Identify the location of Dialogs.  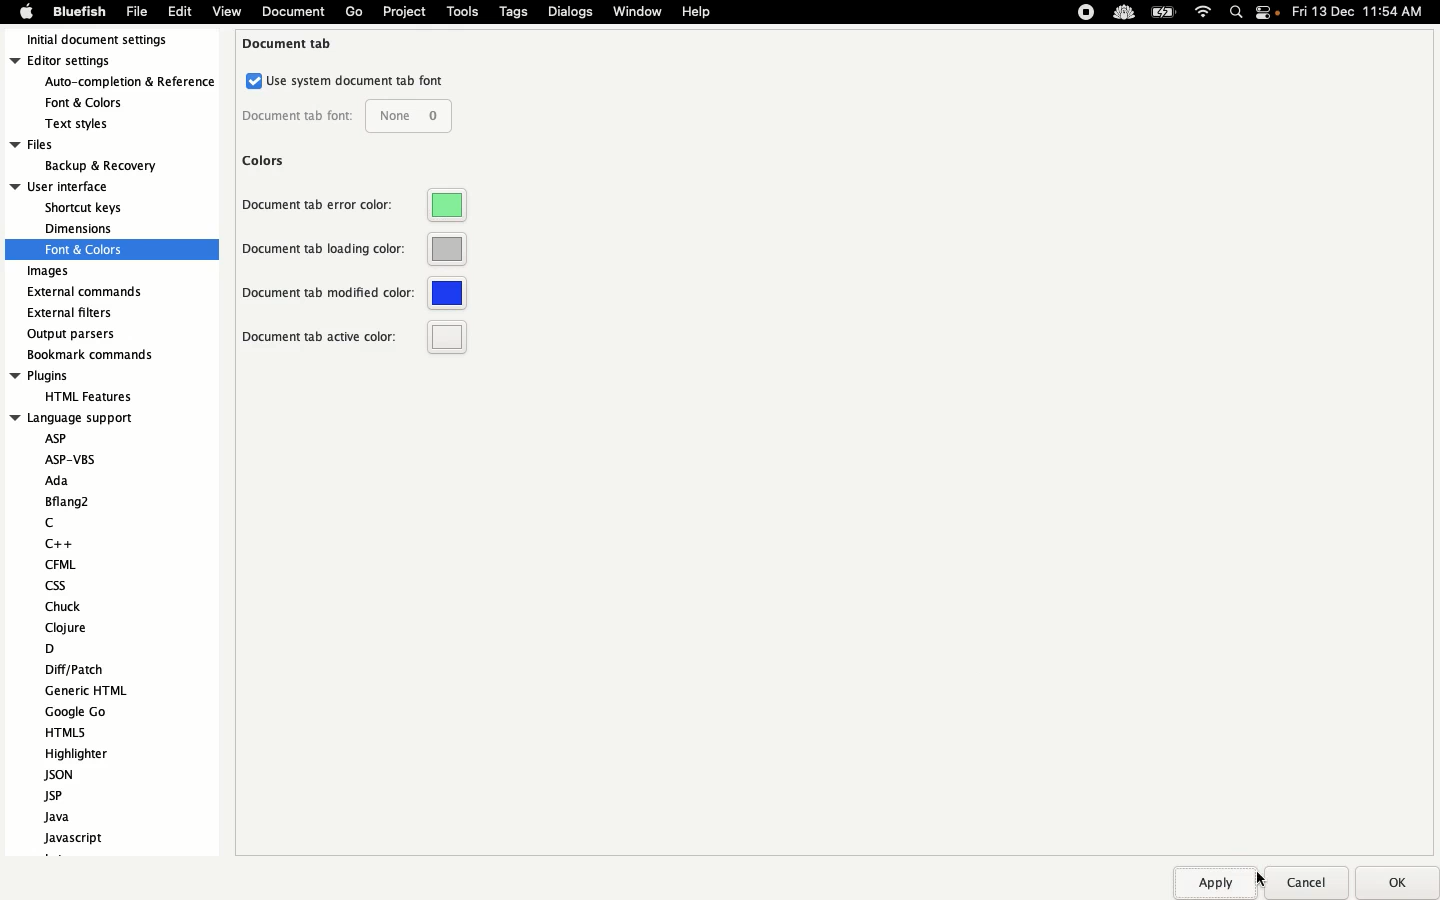
(570, 11).